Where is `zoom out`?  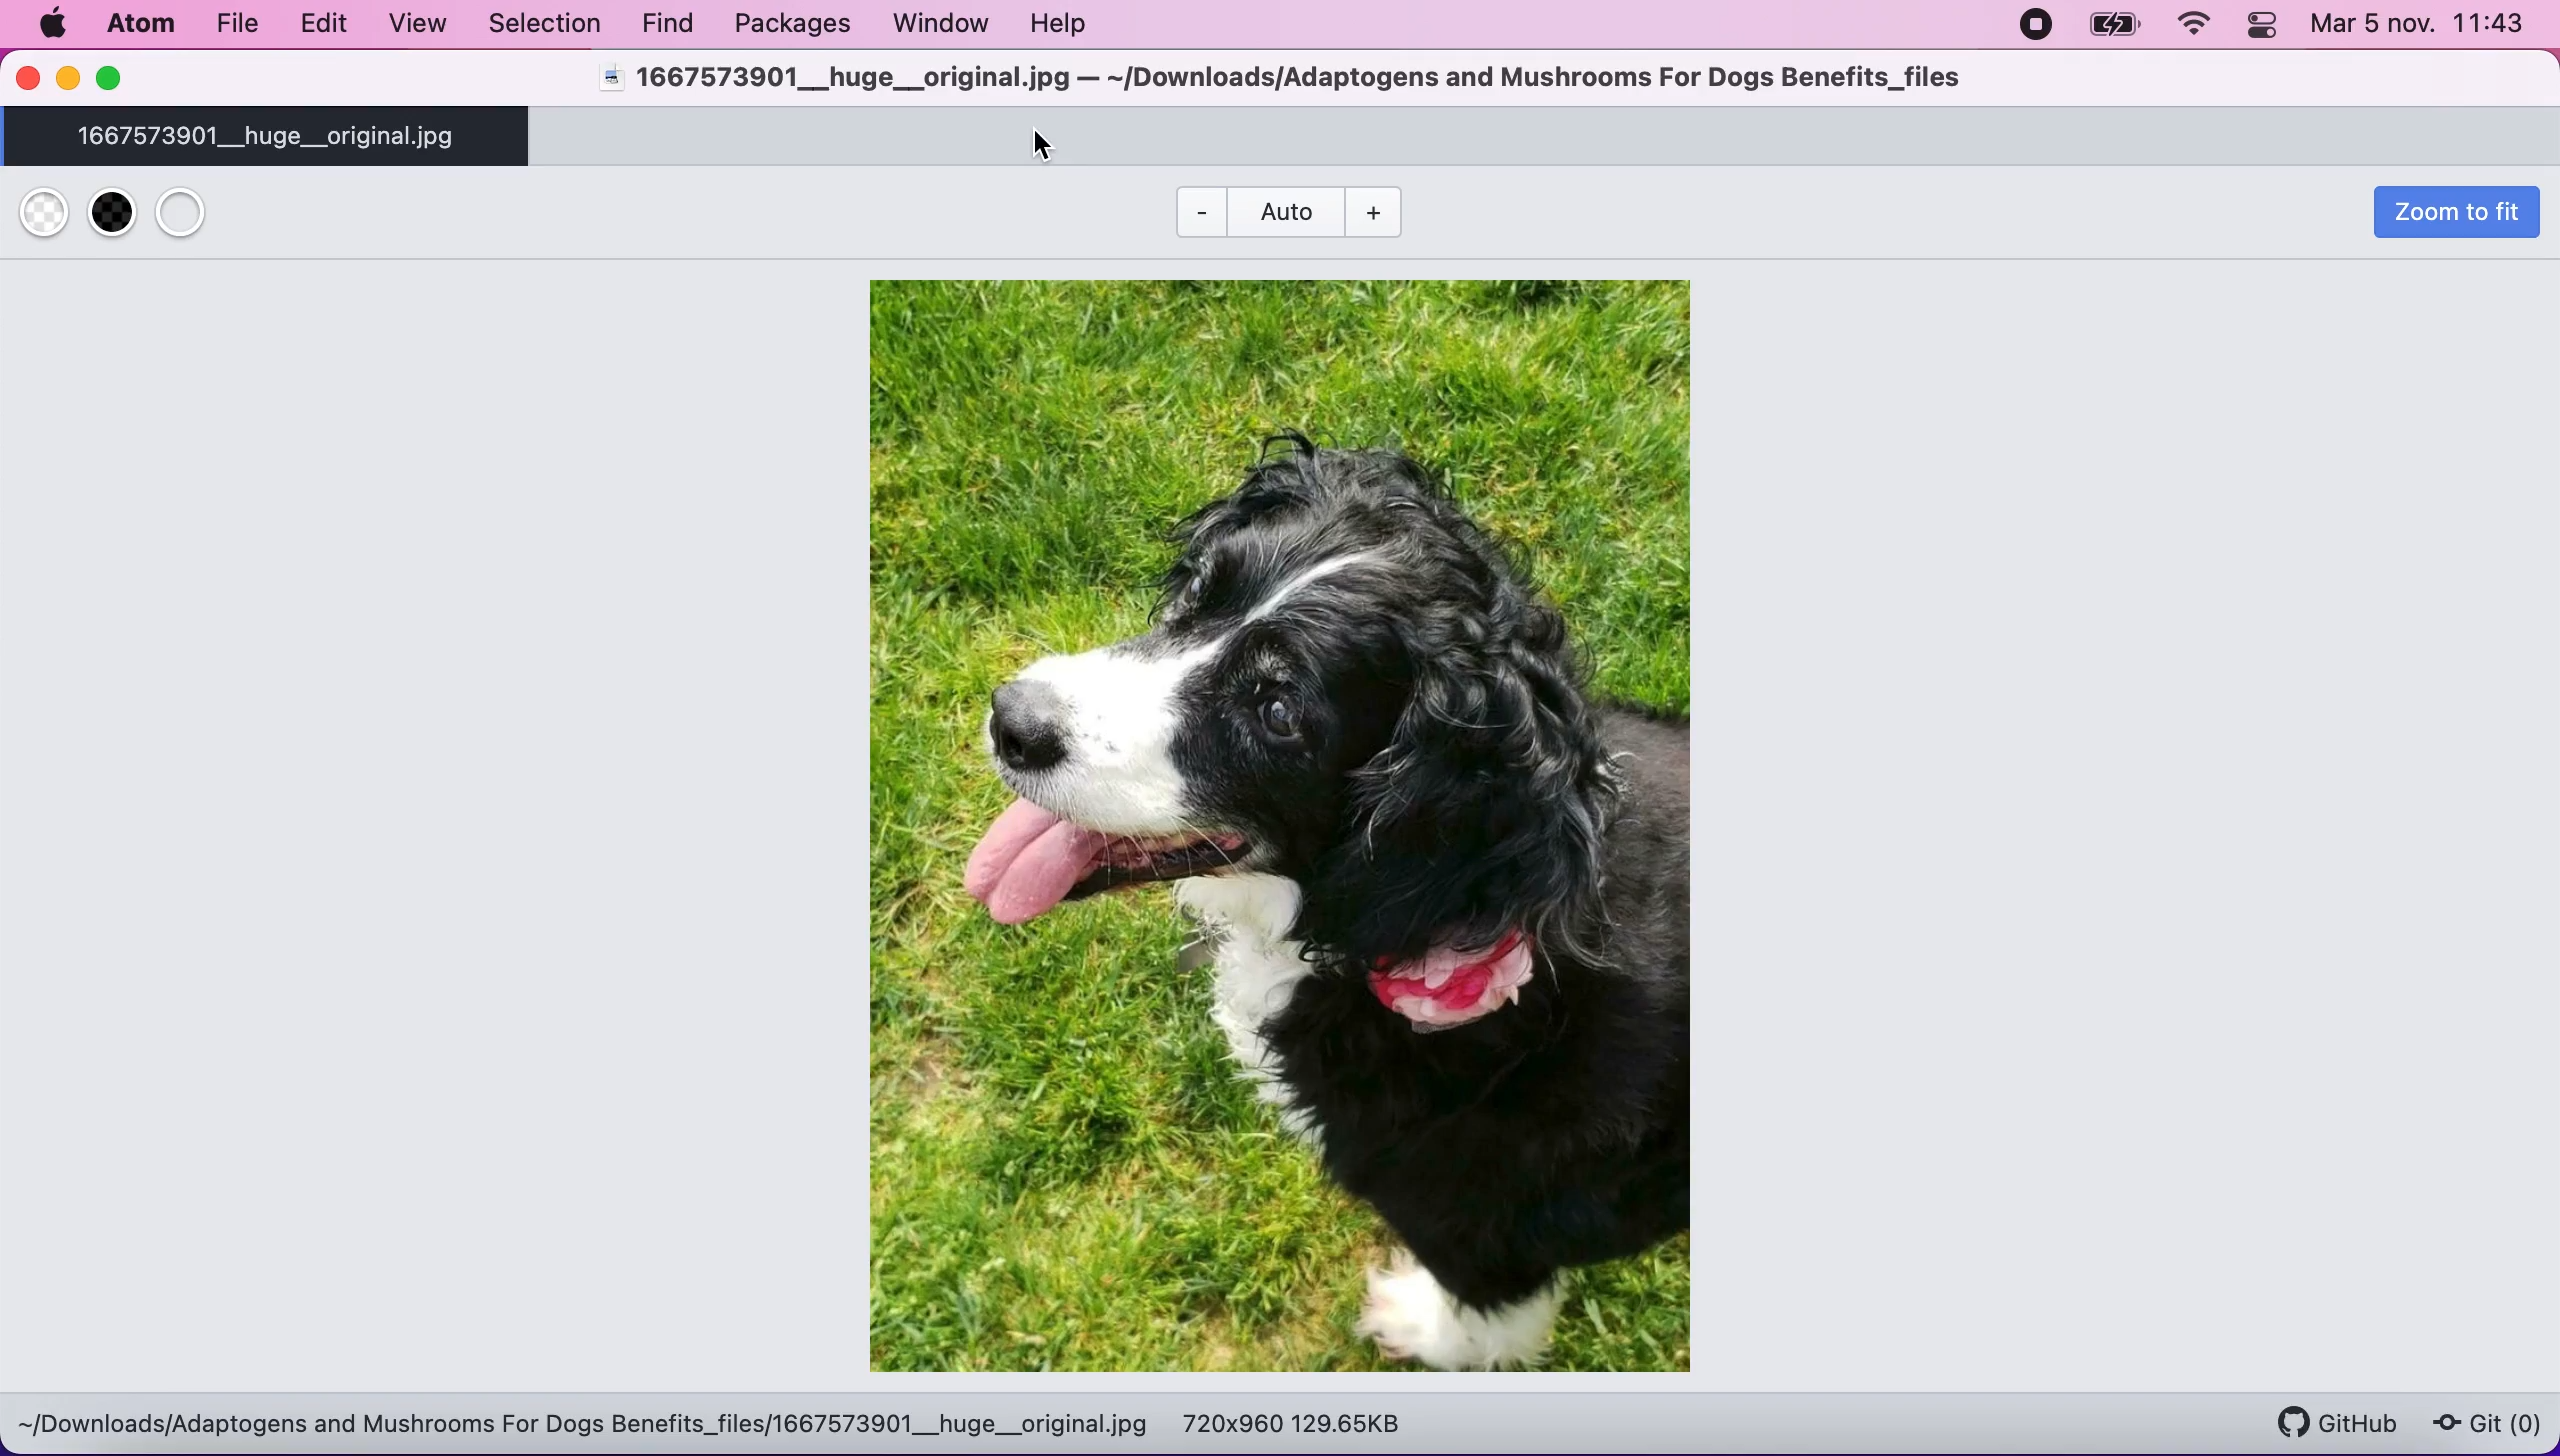 zoom out is located at coordinates (1392, 210).